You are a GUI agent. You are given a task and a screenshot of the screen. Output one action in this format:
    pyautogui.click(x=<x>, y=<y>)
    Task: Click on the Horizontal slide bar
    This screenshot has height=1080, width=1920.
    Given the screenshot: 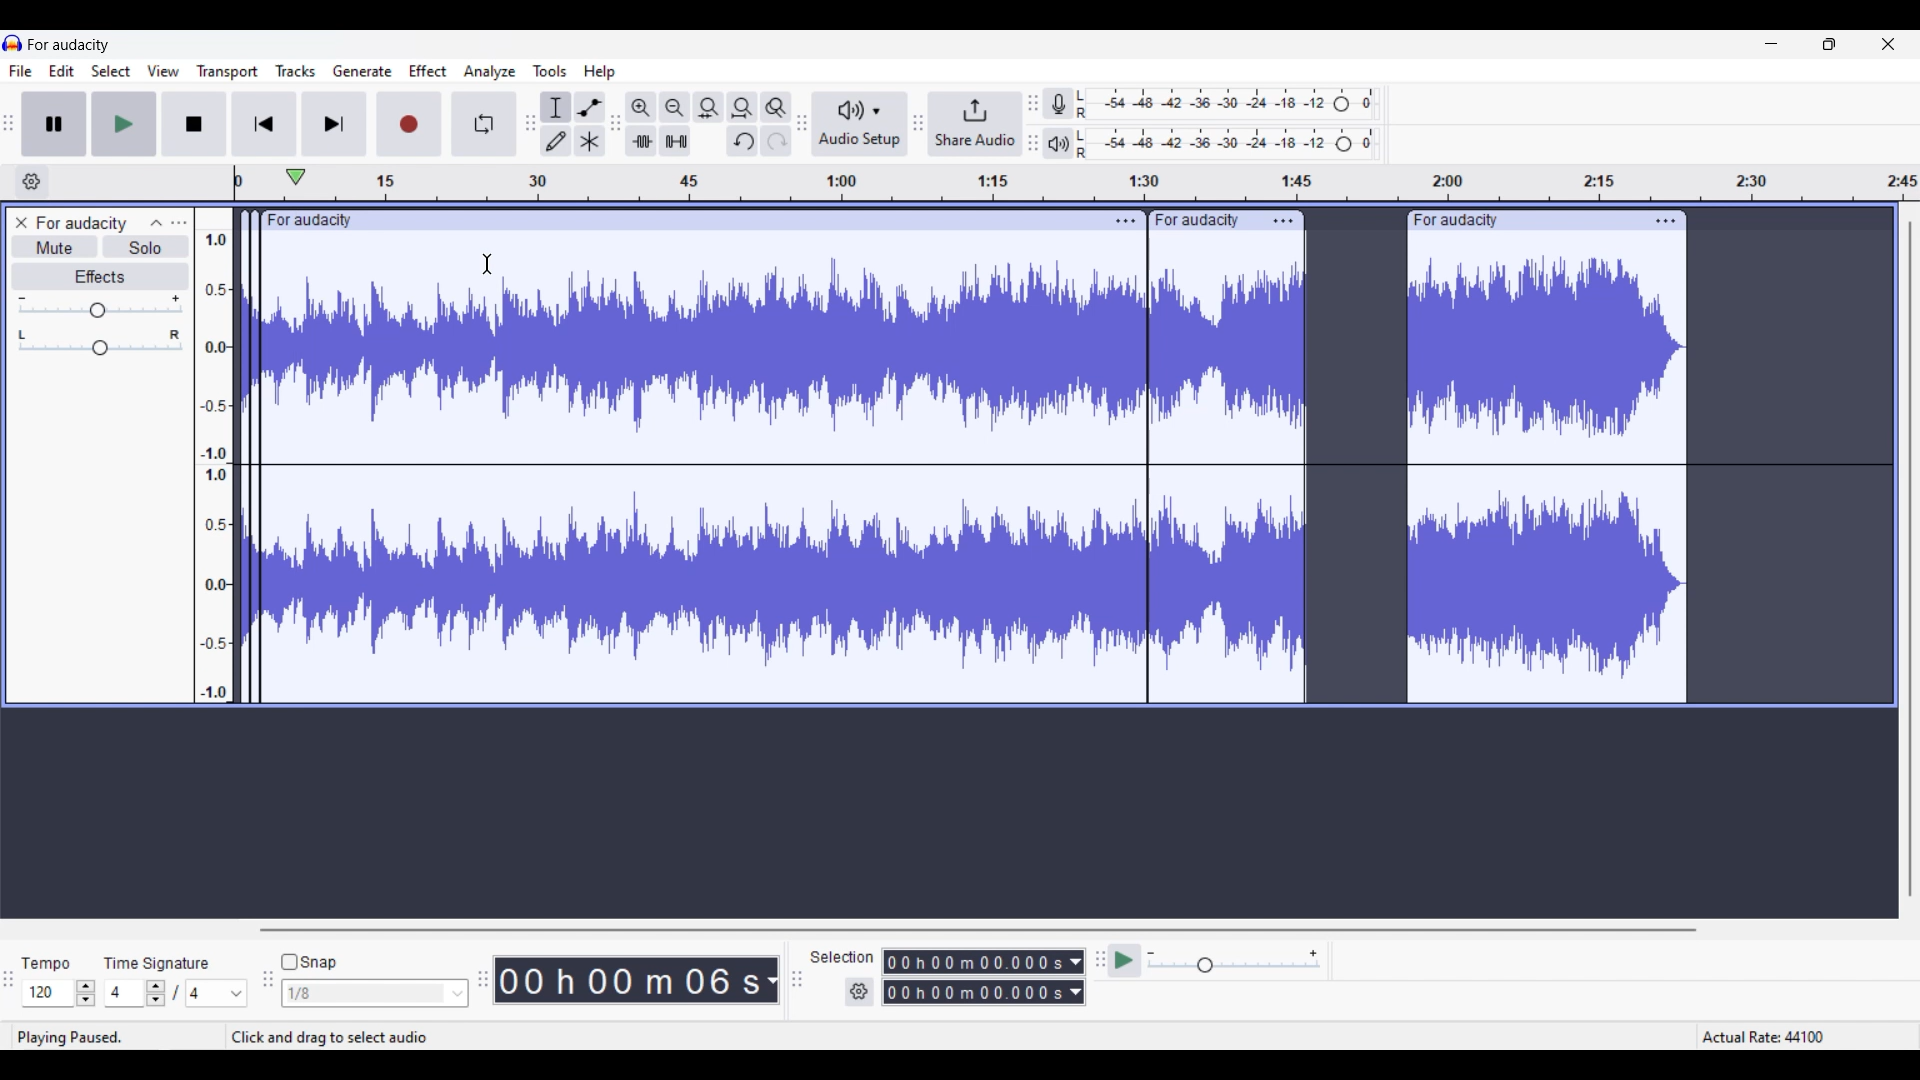 What is the action you would take?
    pyautogui.click(x=974, y=930)
    